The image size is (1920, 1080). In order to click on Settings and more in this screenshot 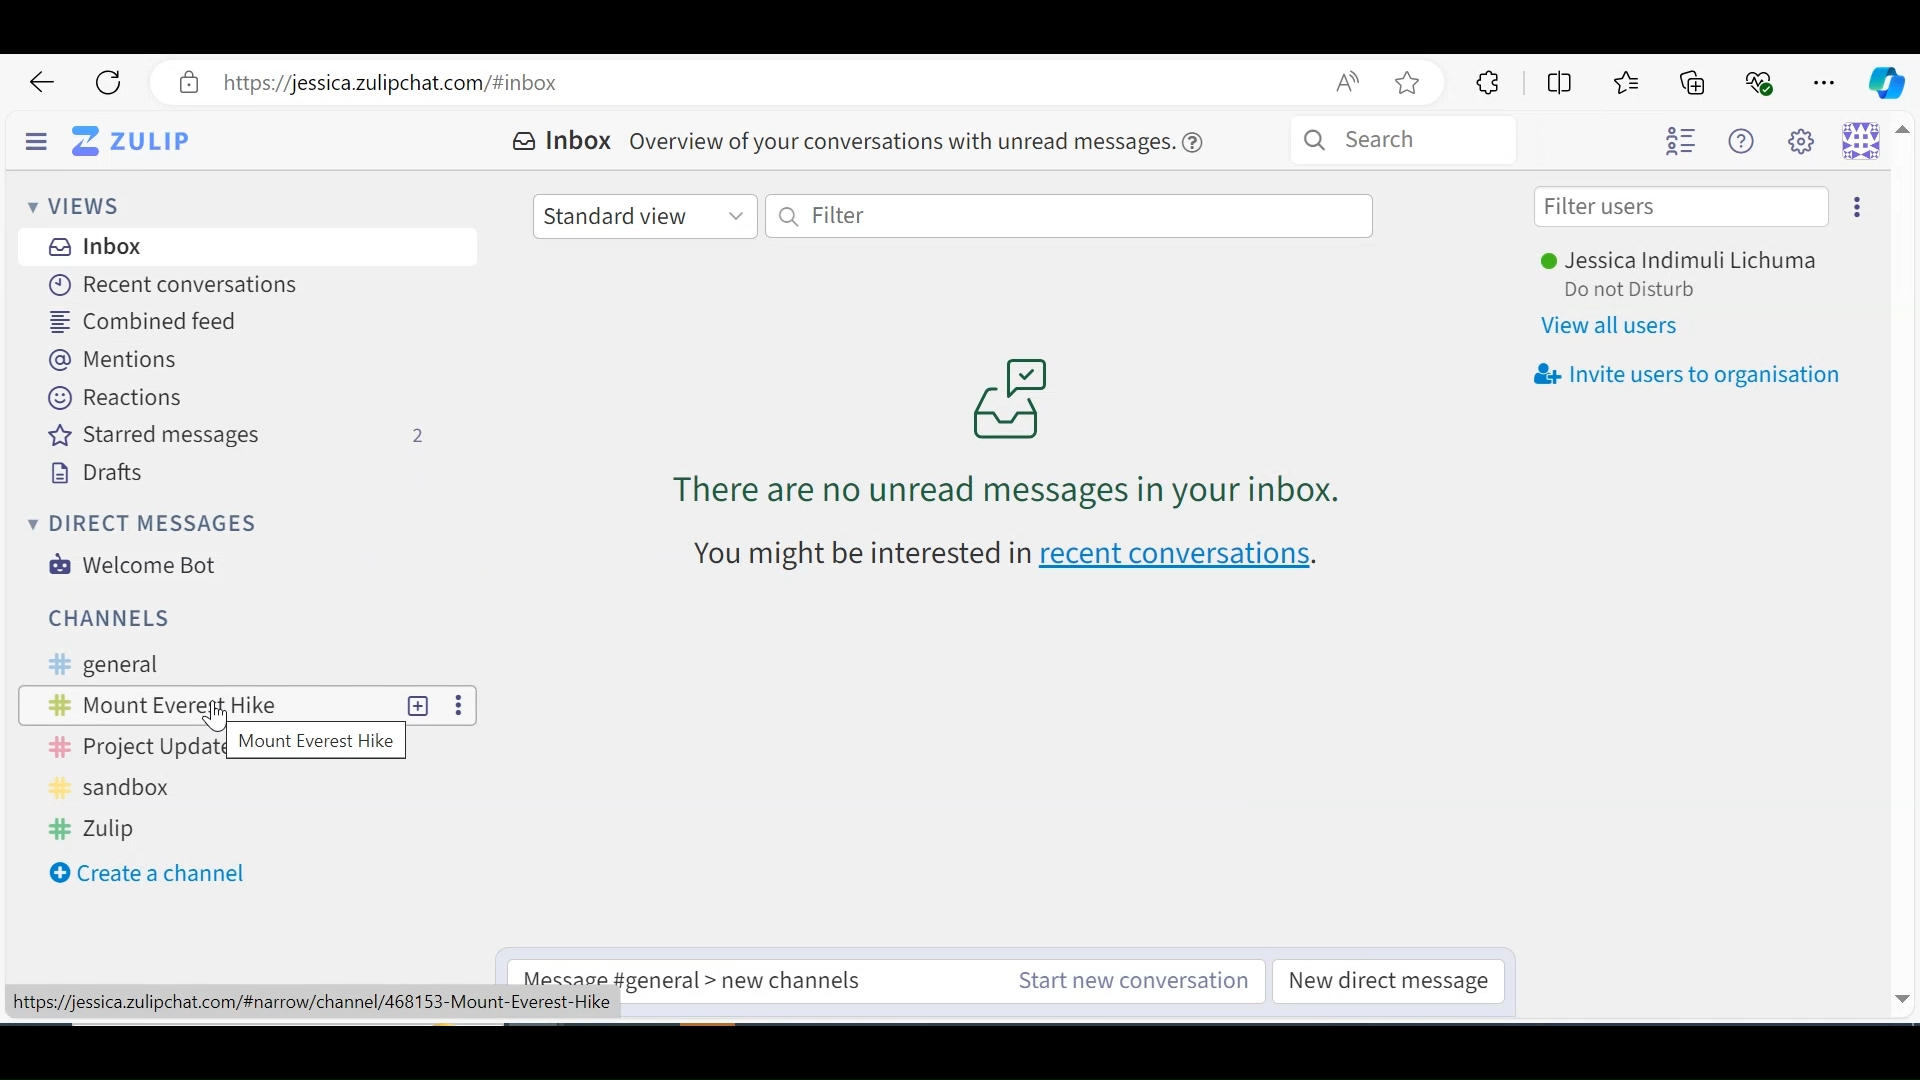, I will do `click(1826, 79)`.